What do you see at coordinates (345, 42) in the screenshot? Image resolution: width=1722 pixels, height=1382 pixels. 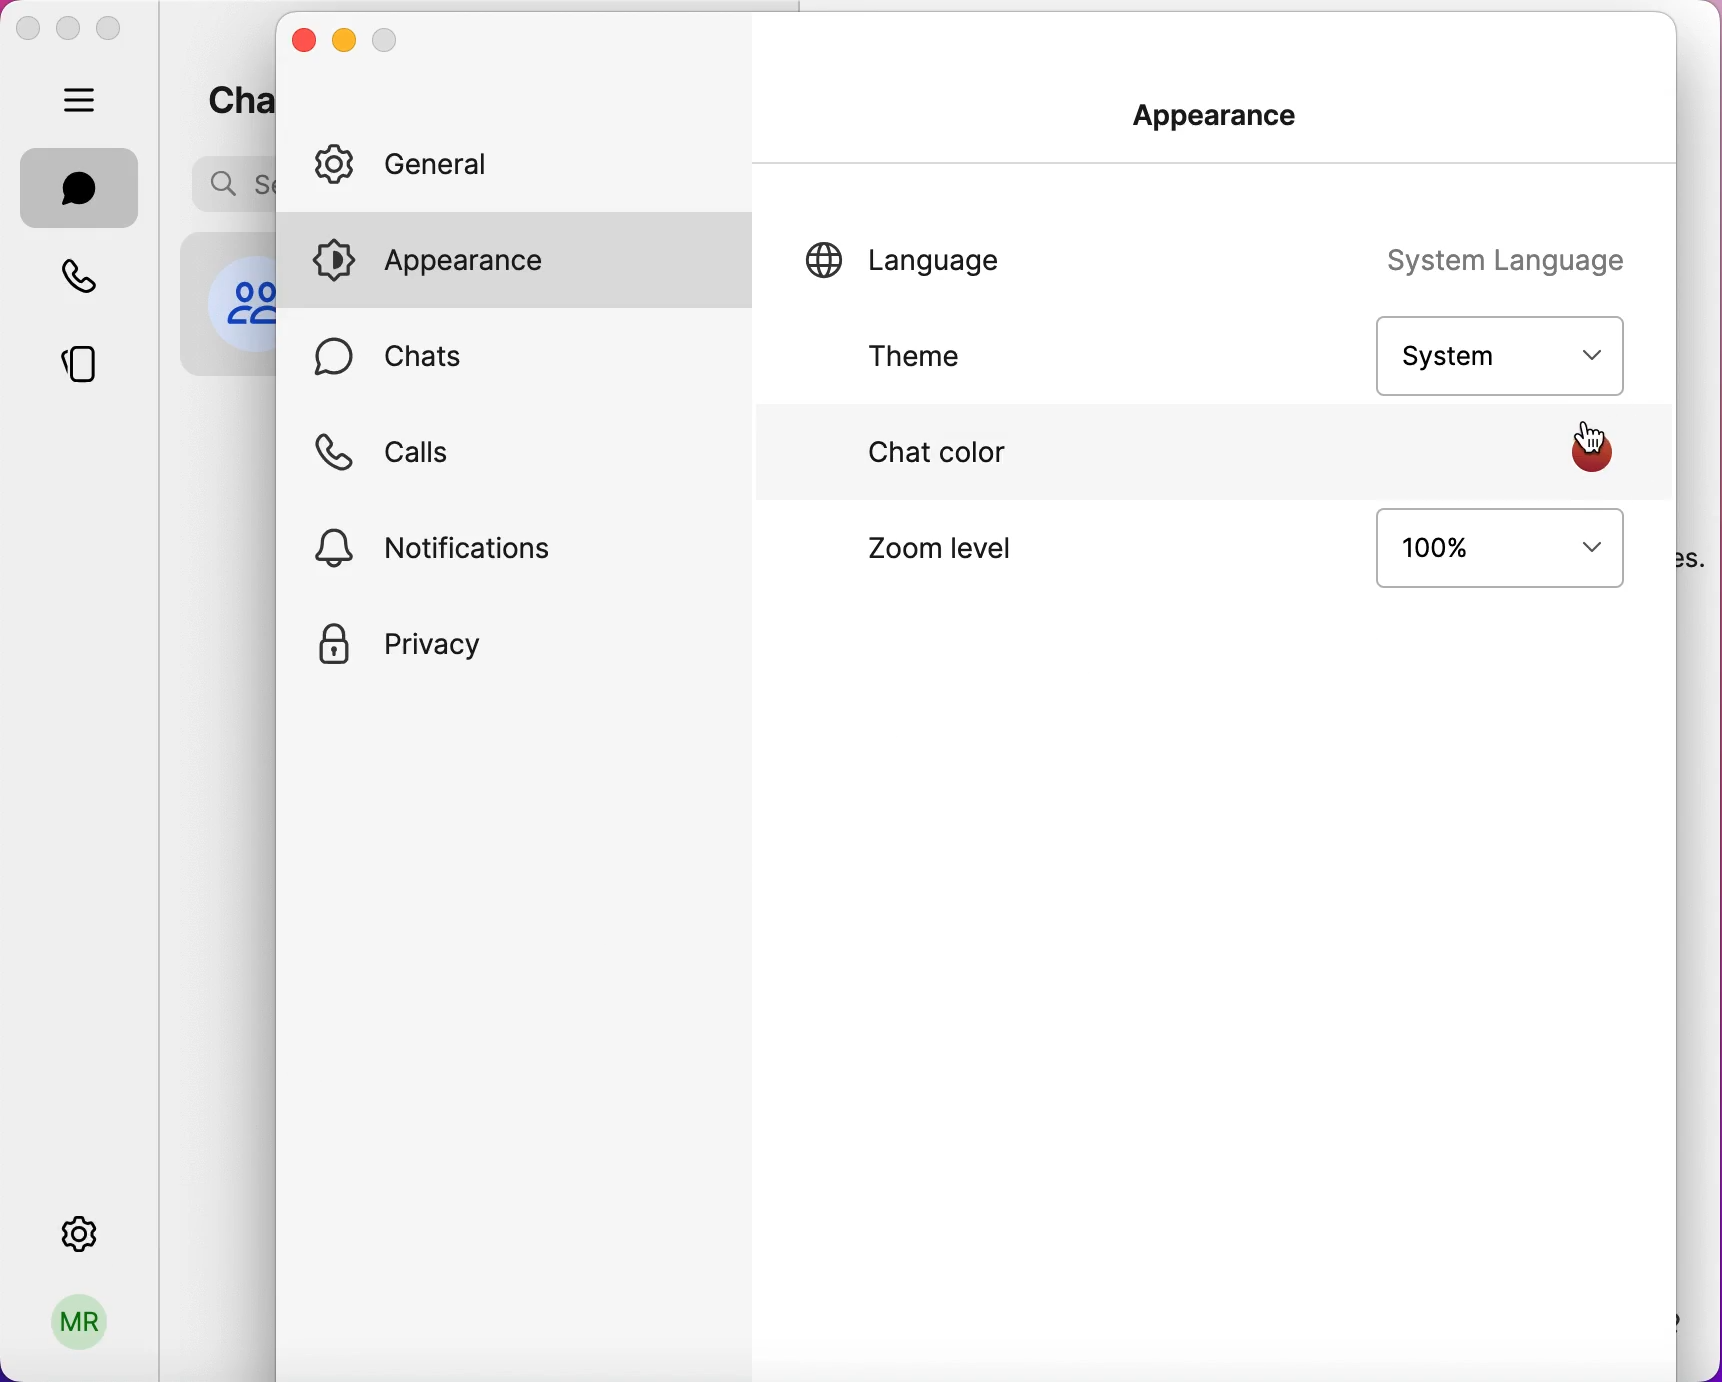 I see `minimize` at bounding box center [345, 42].